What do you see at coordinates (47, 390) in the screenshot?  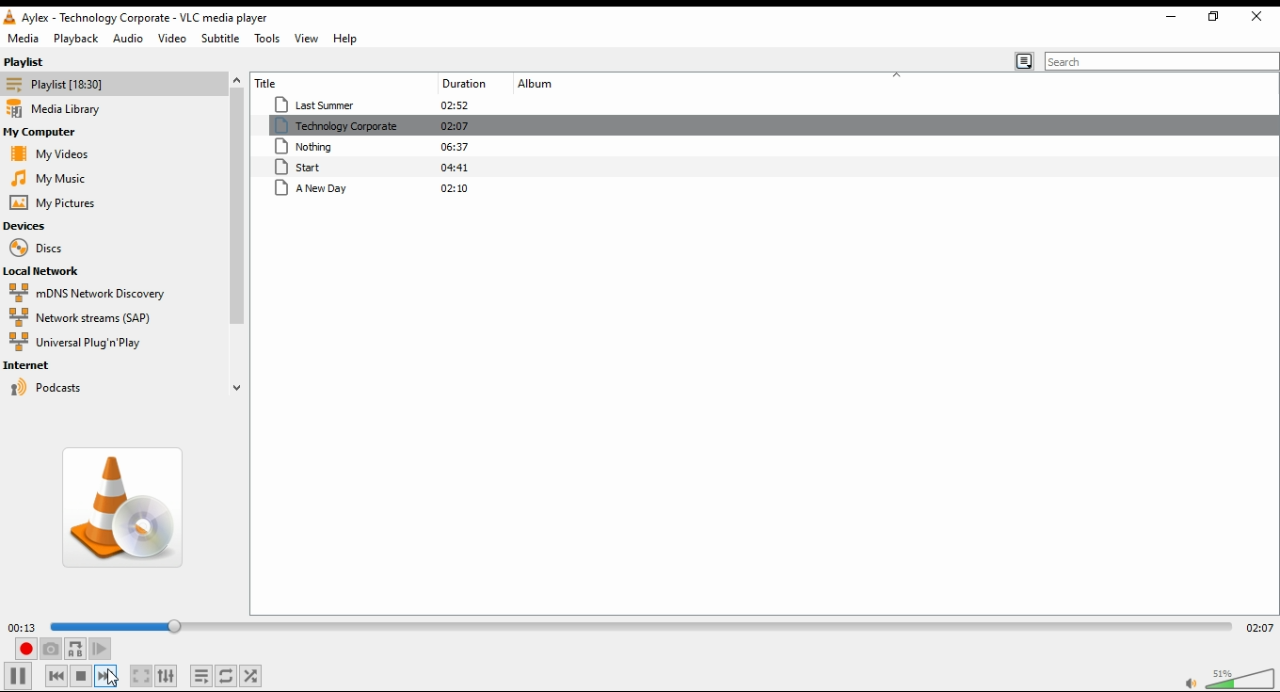 I see `podcasts` at bounding box center [47, 390].